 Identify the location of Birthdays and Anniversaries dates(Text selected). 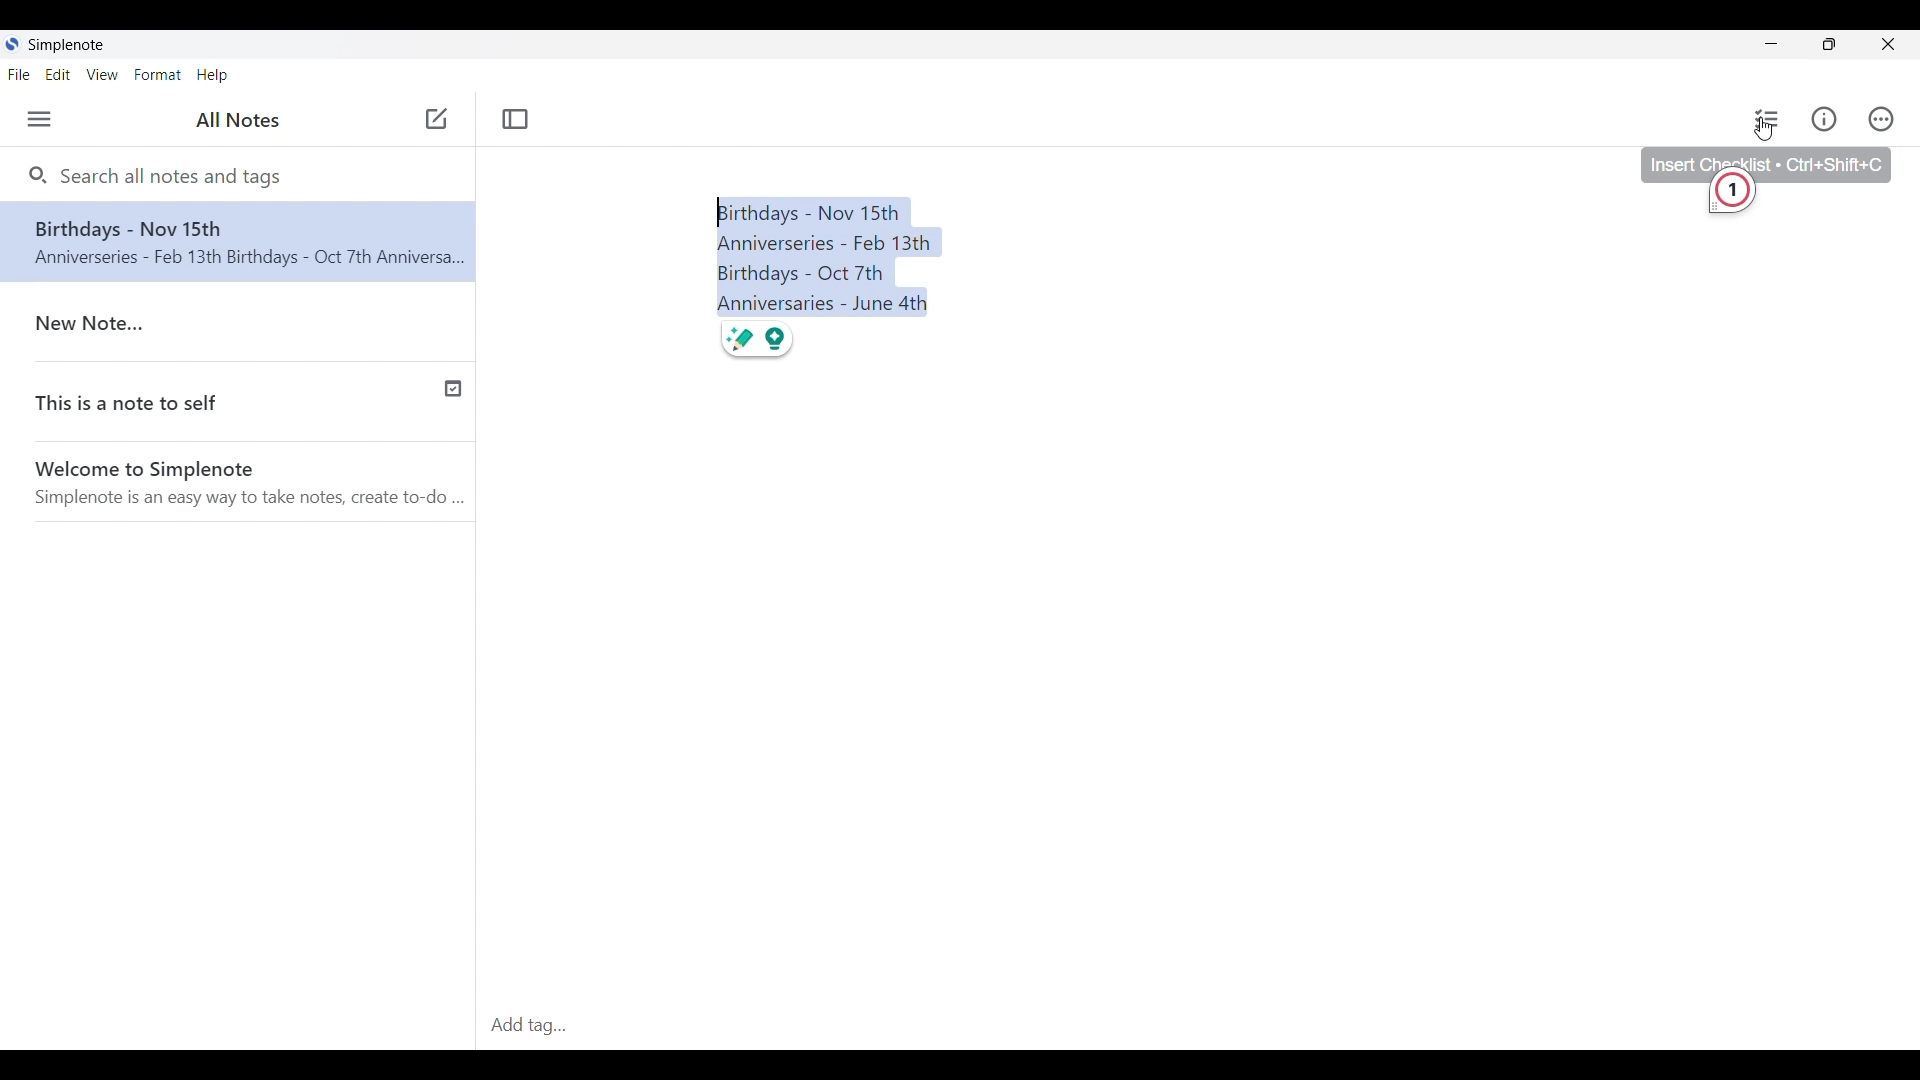
(829, 256).